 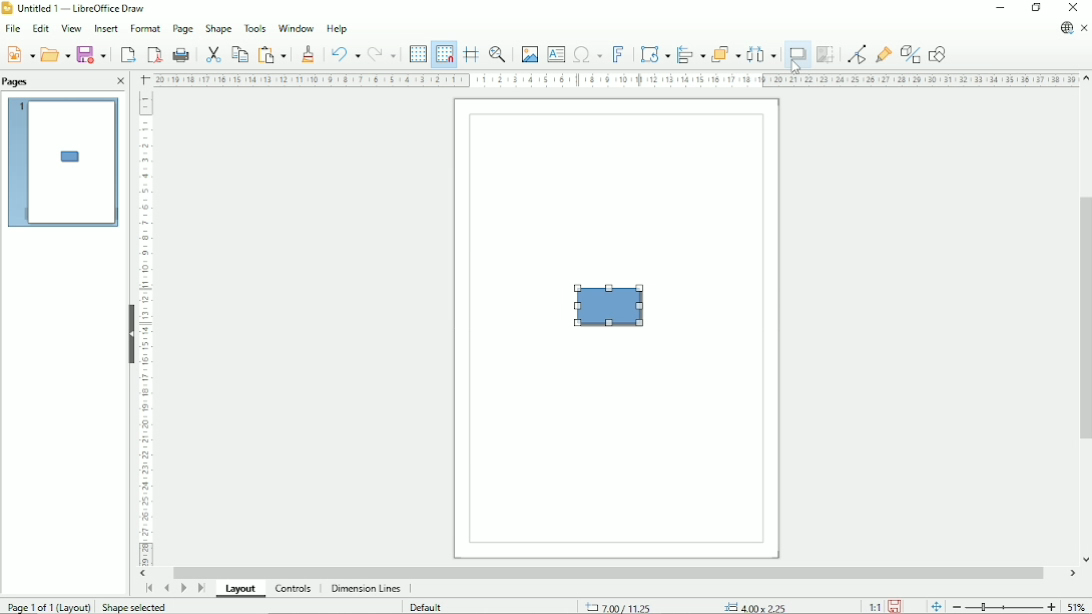 What do you see at coordinates (1084, 28) in the screenshot?
I see `Close document` at bounding box center [1084, 28].